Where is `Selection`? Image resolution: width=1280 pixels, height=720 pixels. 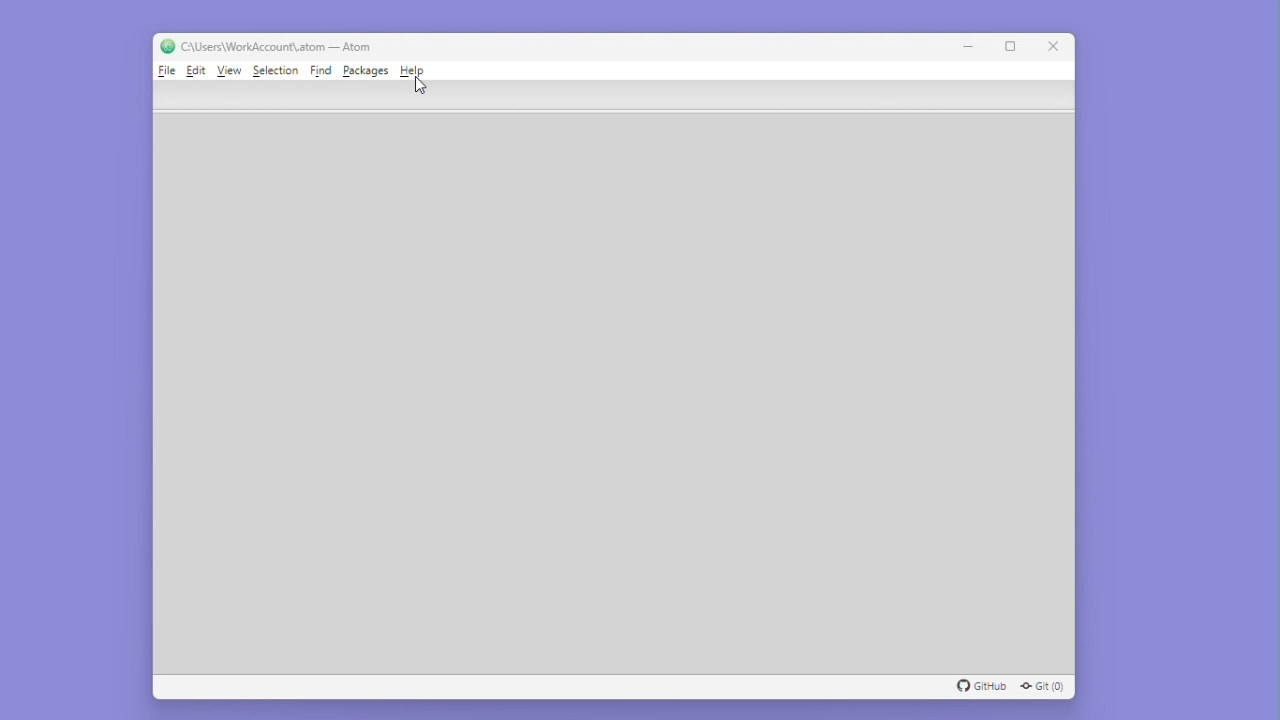 Selection is located at coordinates (272, 72).